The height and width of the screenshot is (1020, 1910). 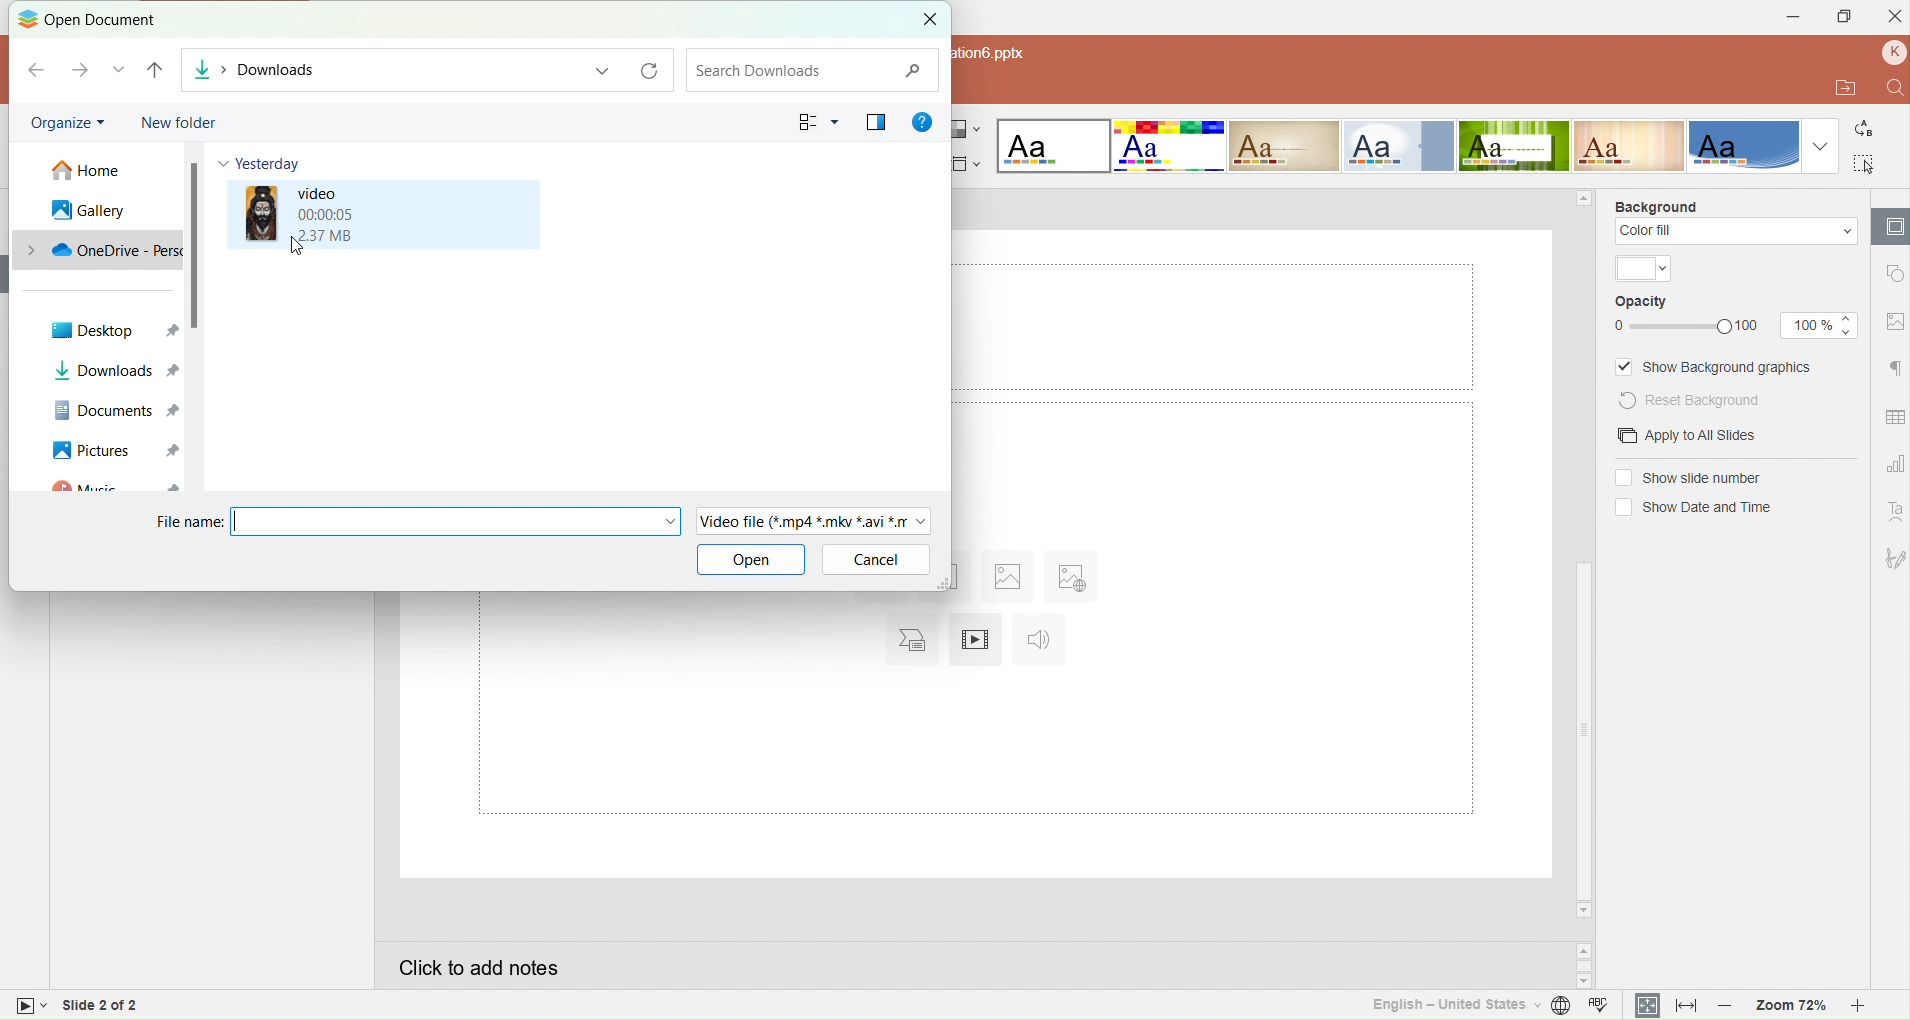 What do you see at coordinates (1582, 961) in the screenshot?
I see `Scroll buttons` at bounding box center [1582, 961].